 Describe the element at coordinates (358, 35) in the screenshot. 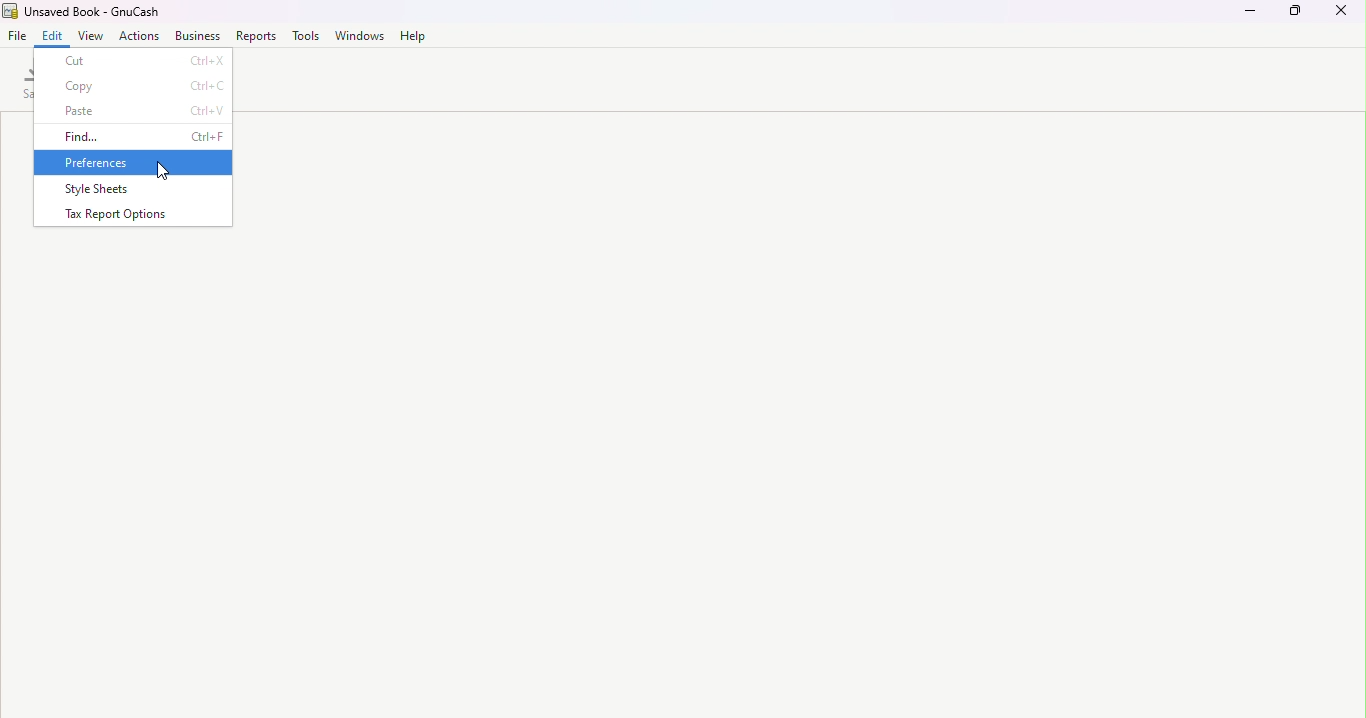

I see `Windows` at that location.